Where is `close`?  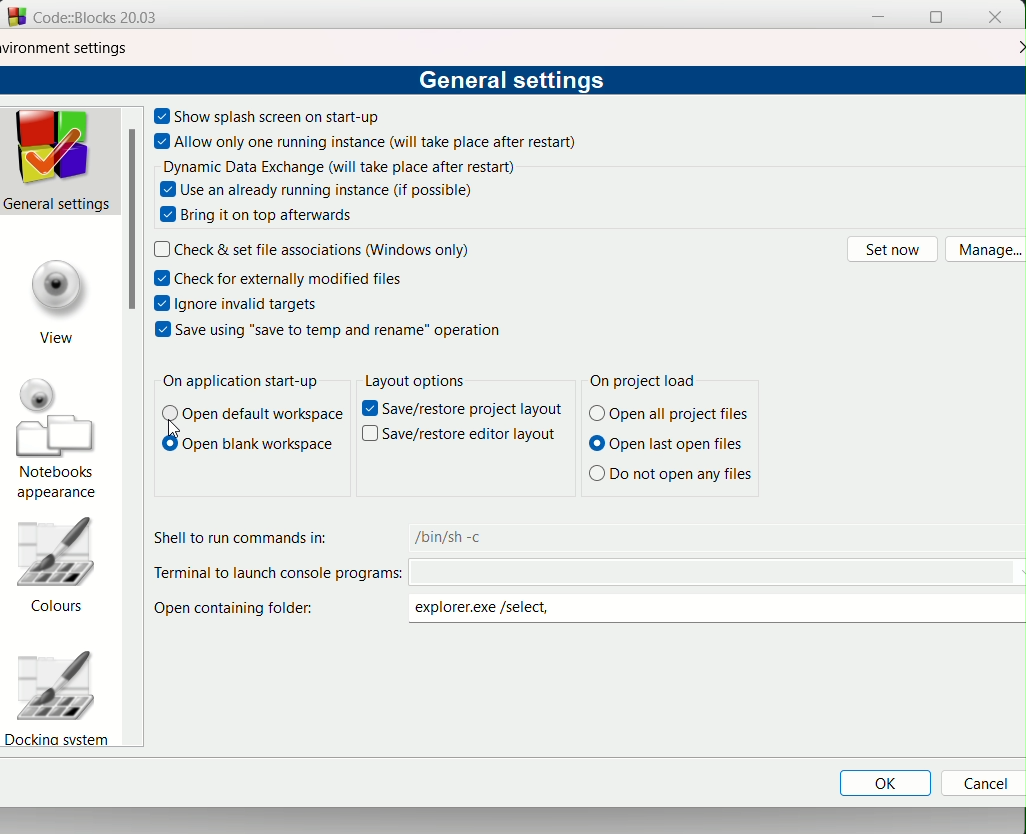 close is located at coordinates (1019, 45).